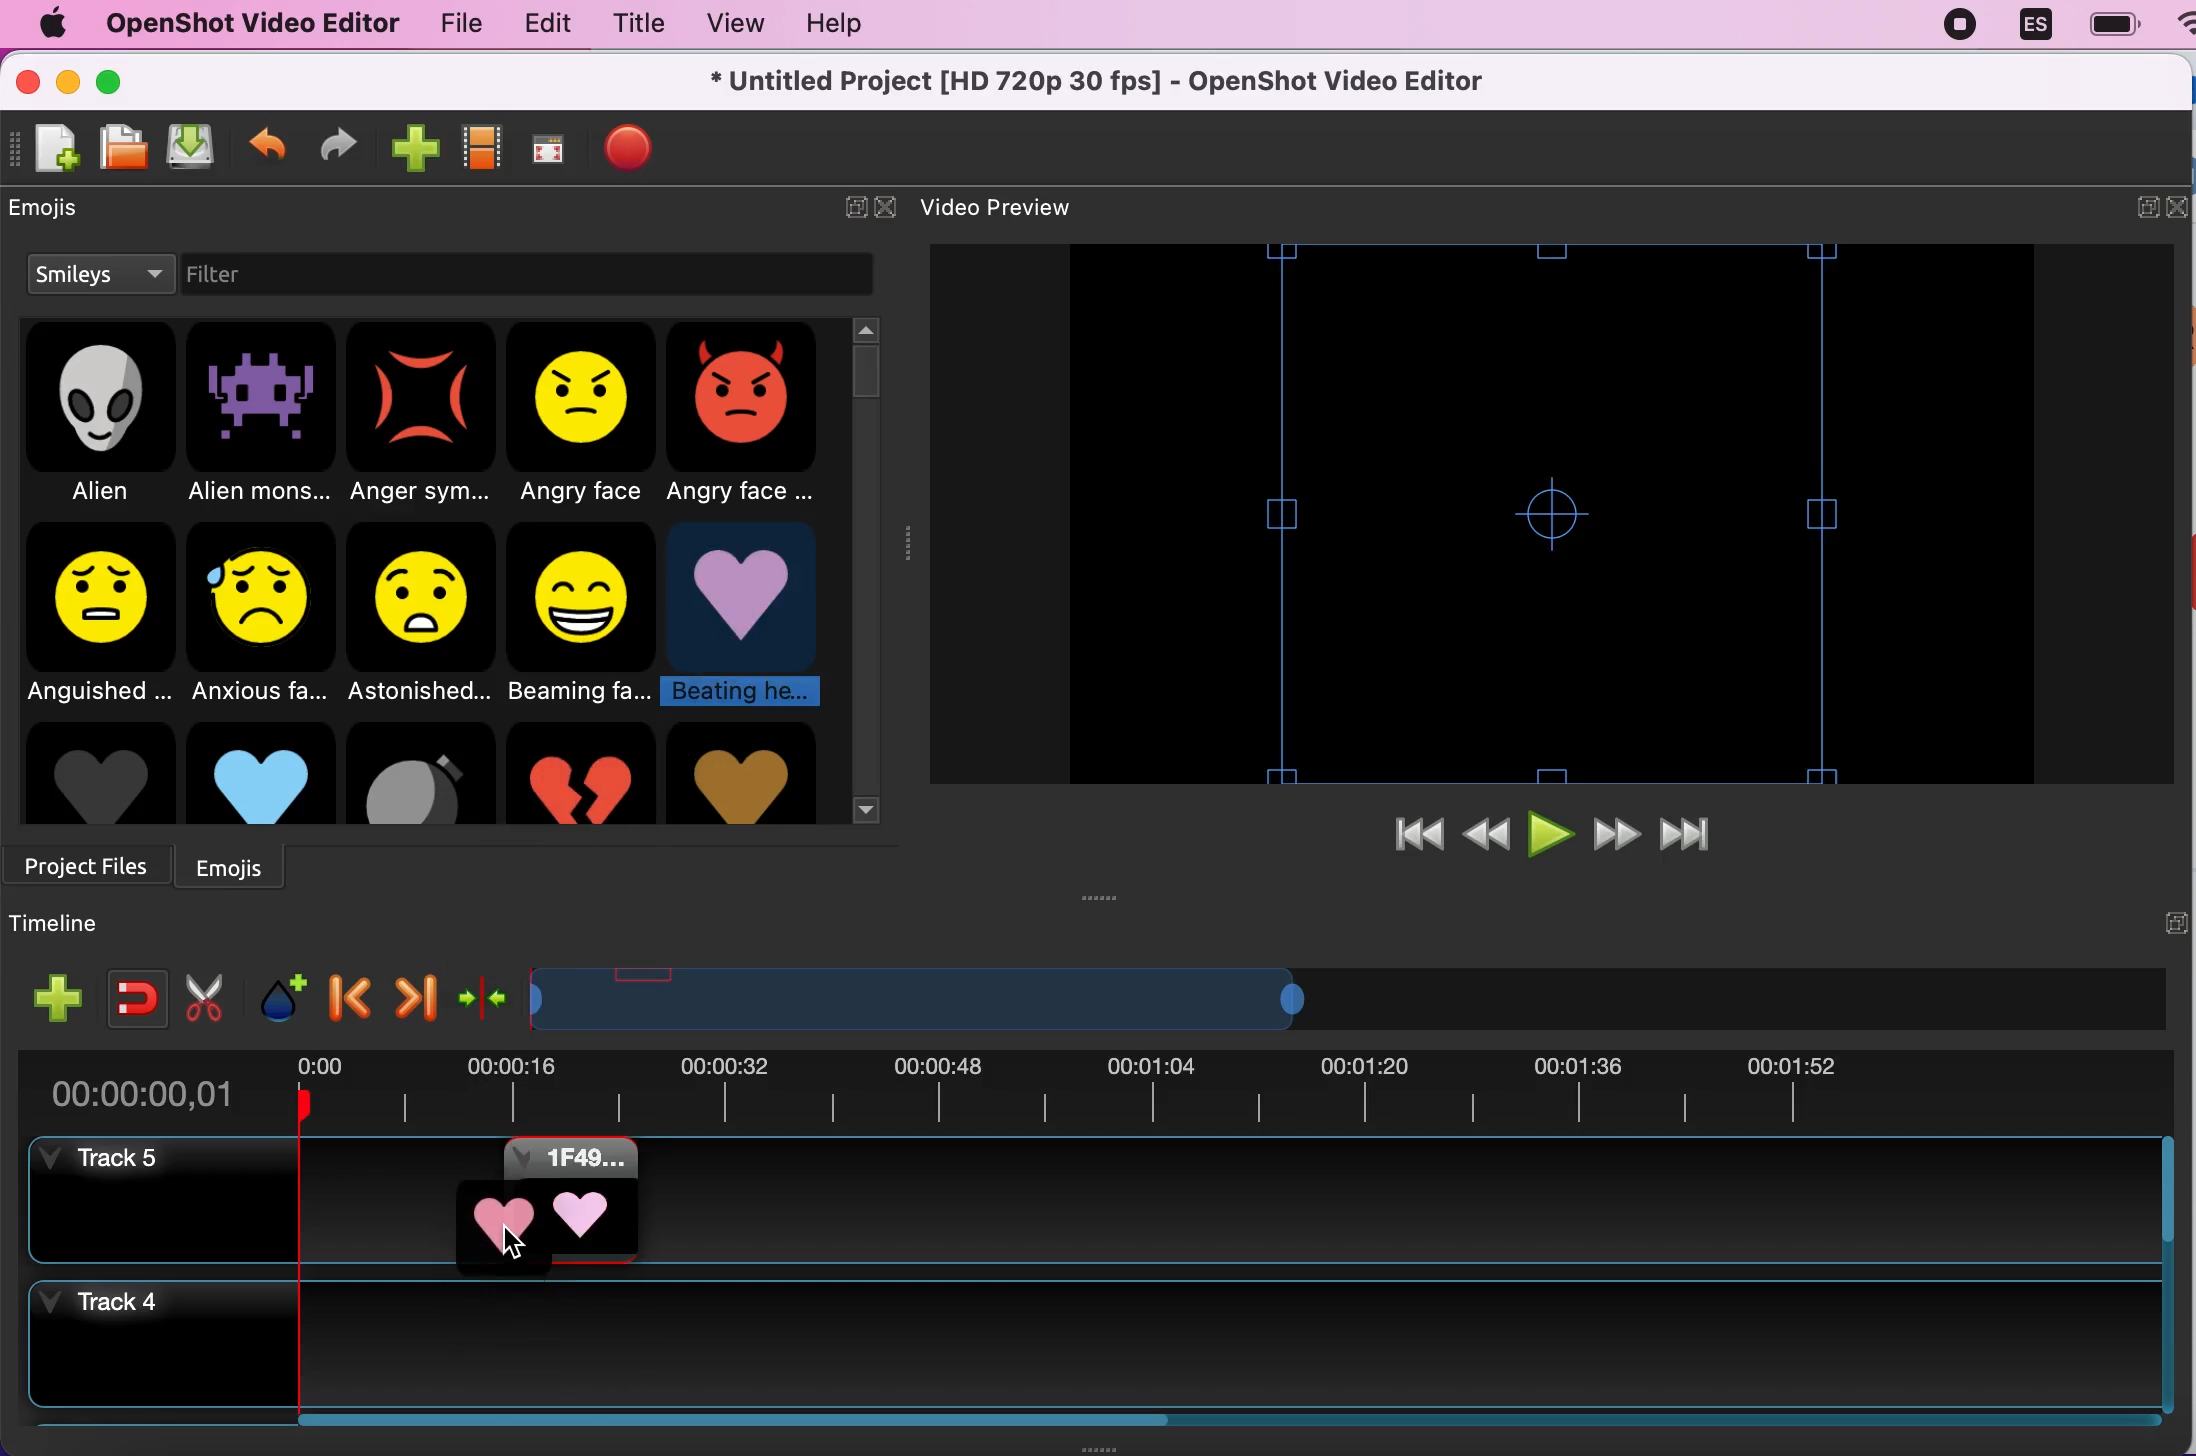 This screenshot has height=1456, width=2196. What do you see at coordinates (1396, 1201) in the screenshot?
I see `track 5` at bounding box center [1396, 1201].